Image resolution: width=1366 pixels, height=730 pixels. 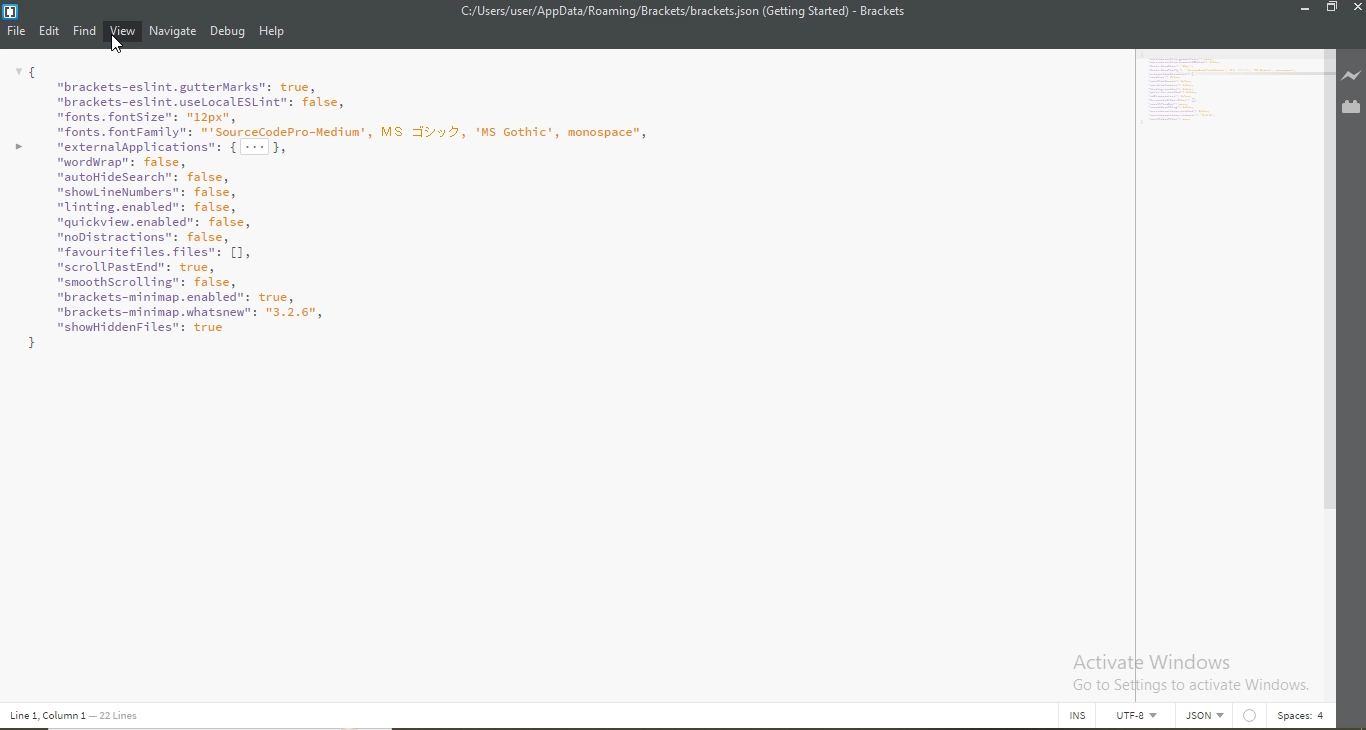 What do you see at coordinates (117, 45) in the screenshot?
I see `cursor on View` at bounding box center [117, 45].